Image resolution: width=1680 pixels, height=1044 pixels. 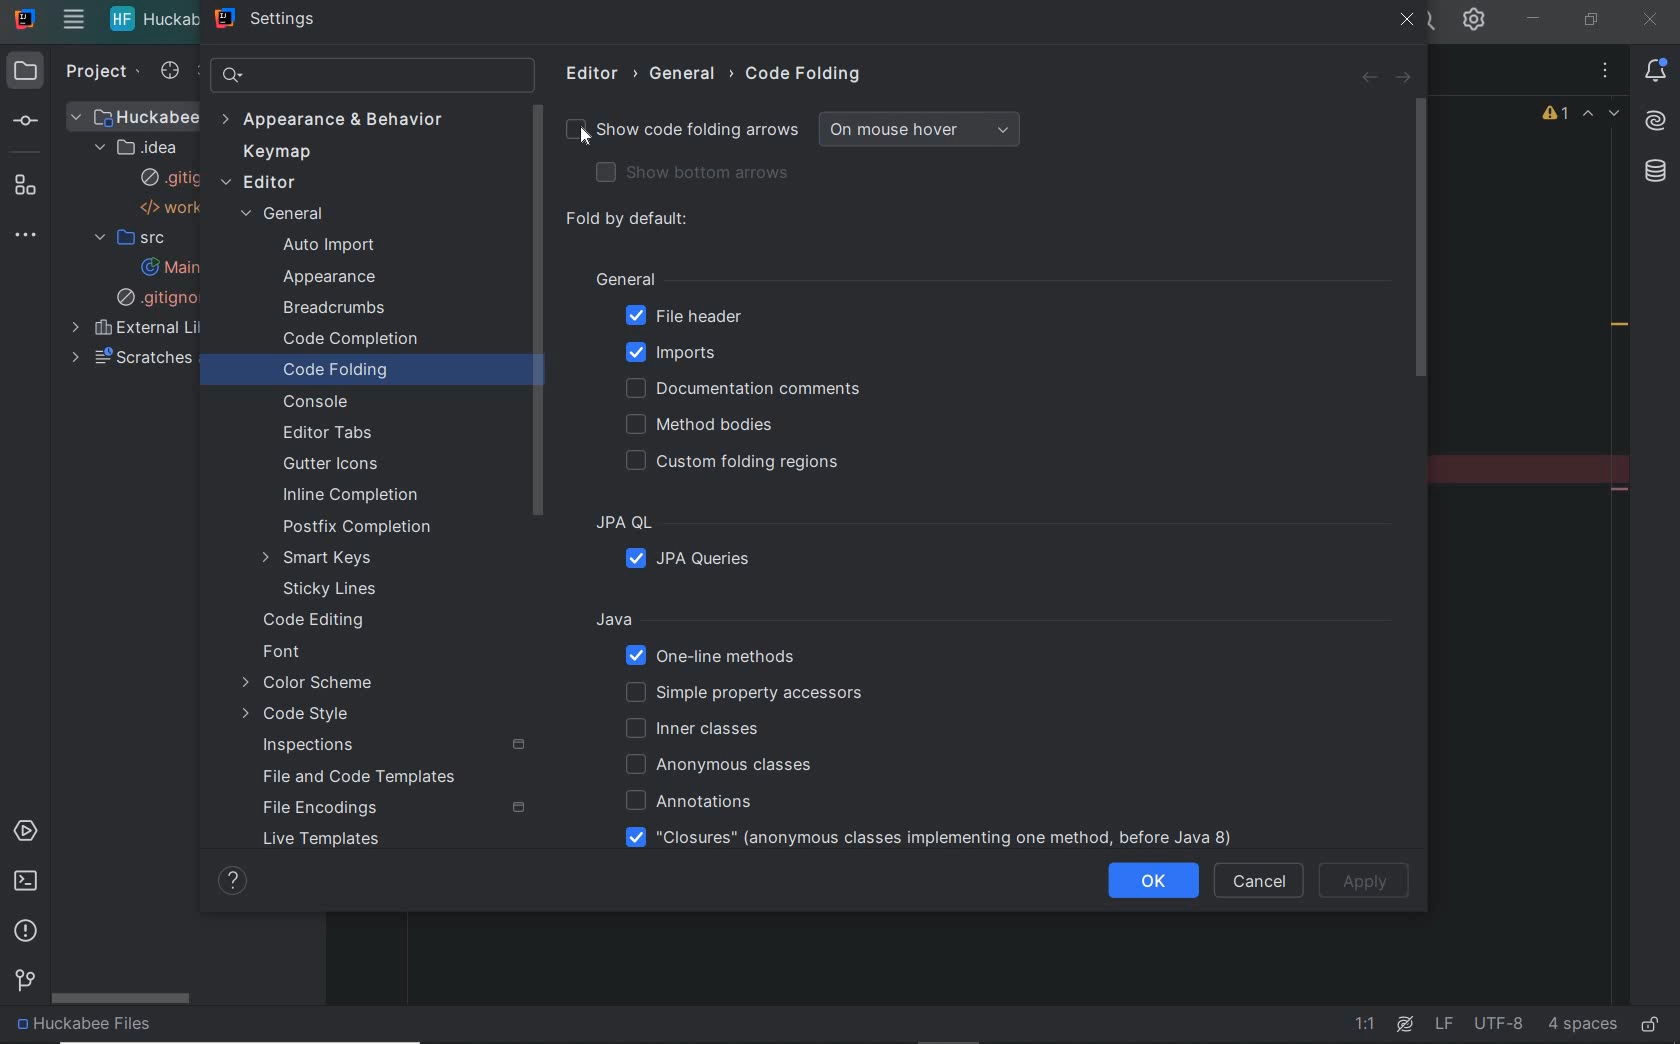 I want to click on main, so click(x=182, y=265).